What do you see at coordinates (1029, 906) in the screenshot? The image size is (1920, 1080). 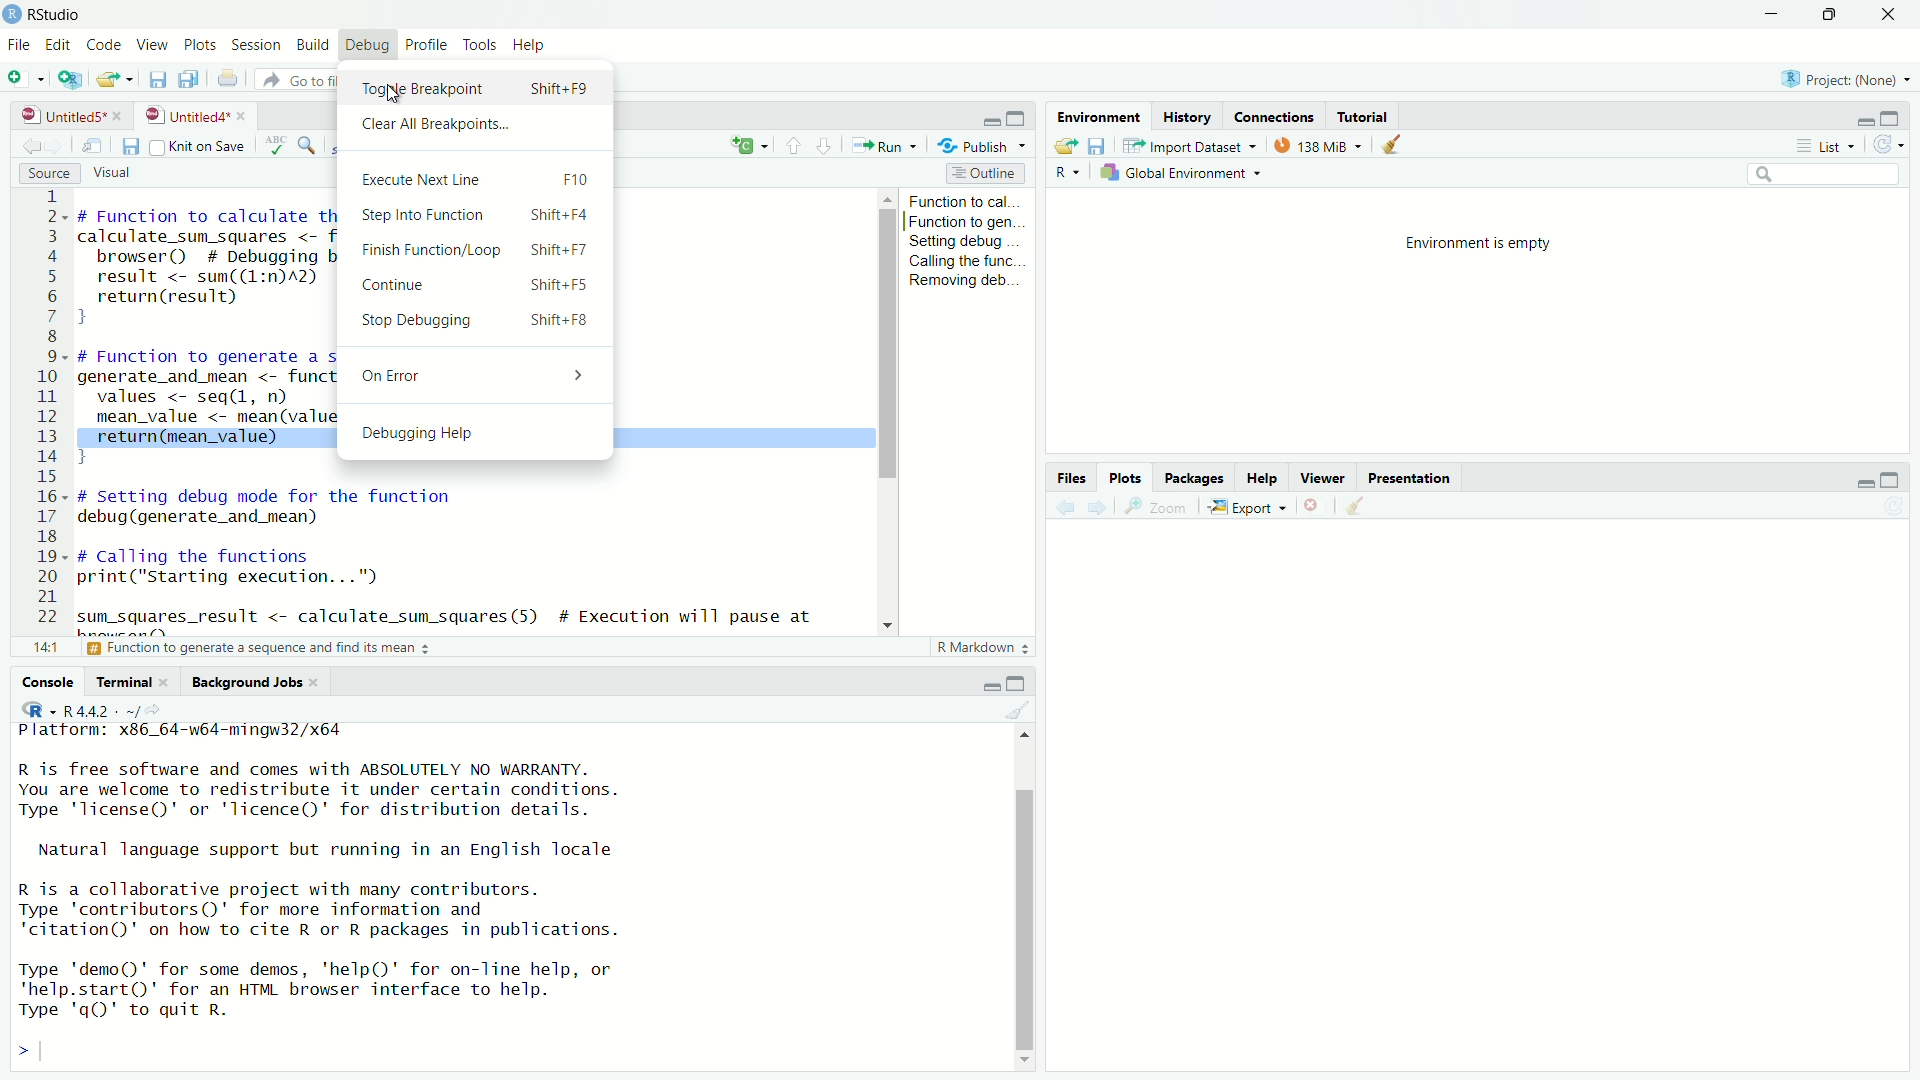 I see `scrollbar` at bounding box center [1029, 906].